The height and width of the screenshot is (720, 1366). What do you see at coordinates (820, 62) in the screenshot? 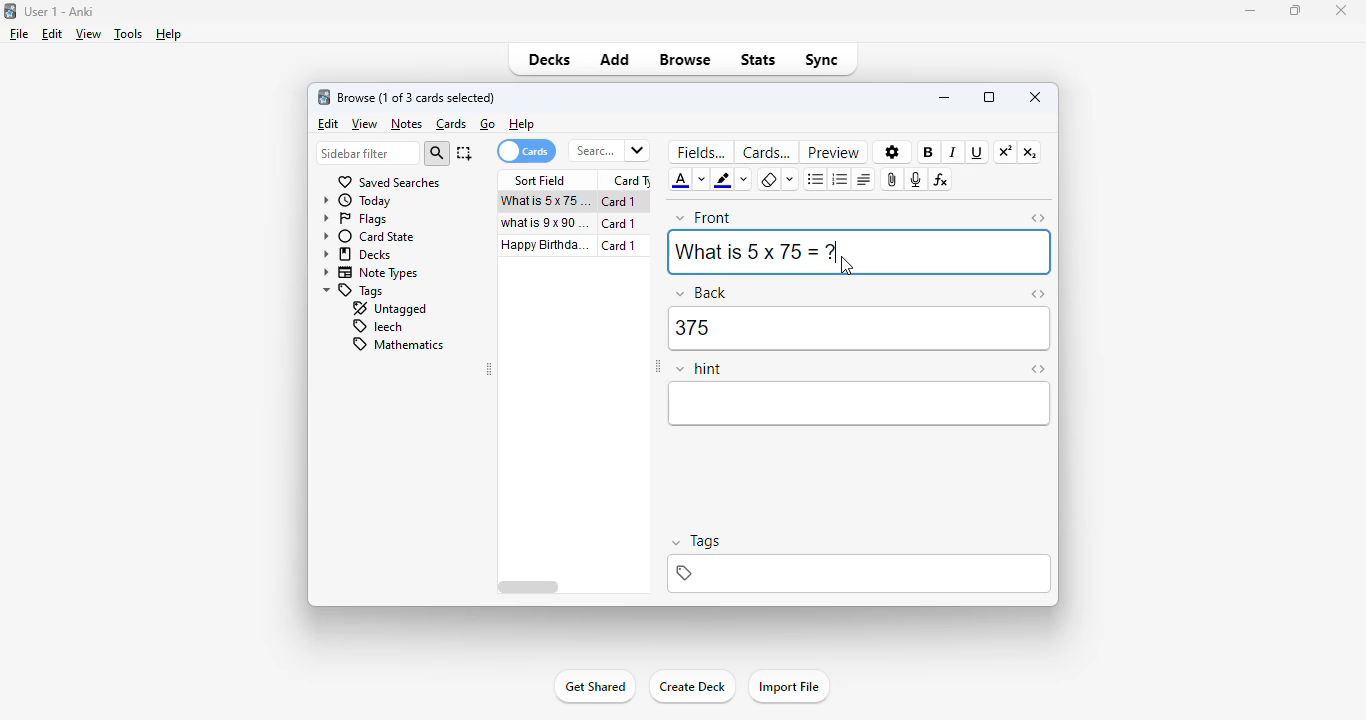
I see `sync` at bounding box center [820, 62].